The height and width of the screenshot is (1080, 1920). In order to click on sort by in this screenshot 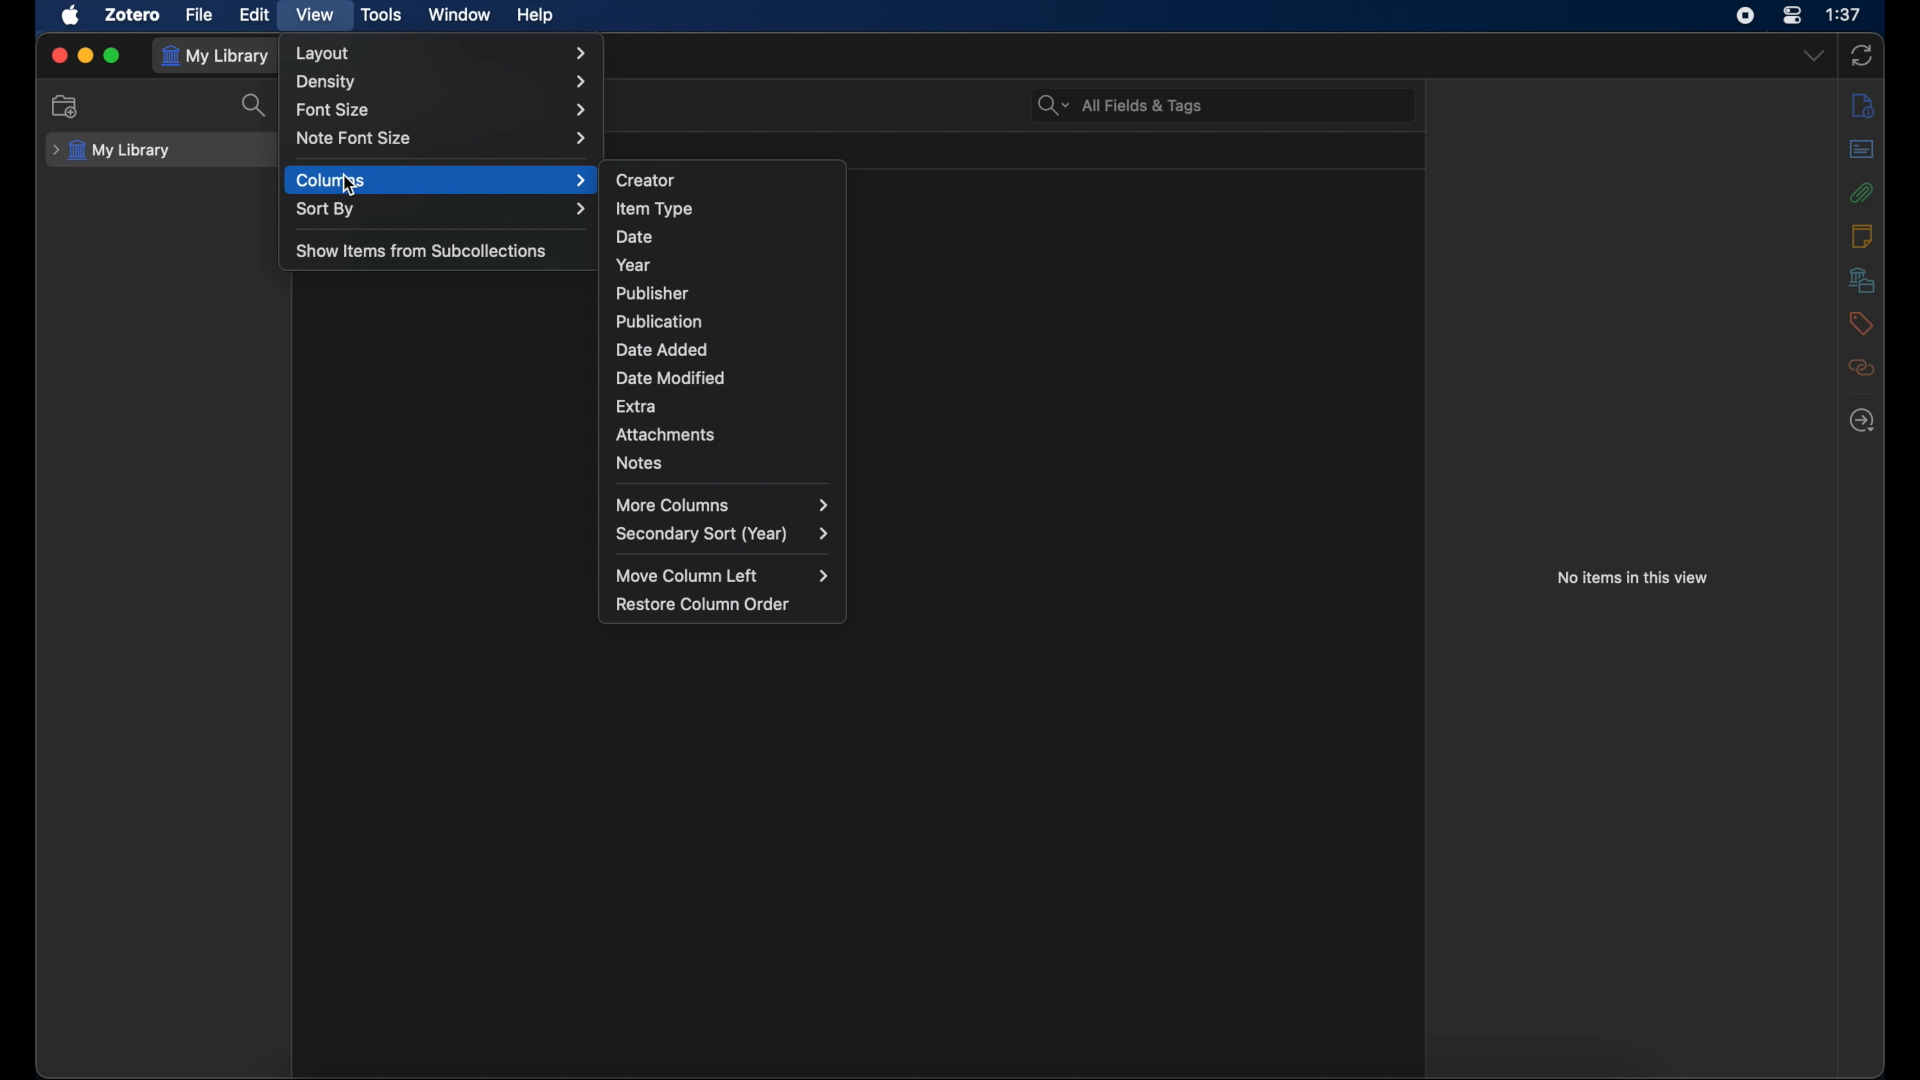, I will do `click(442, 208)`.